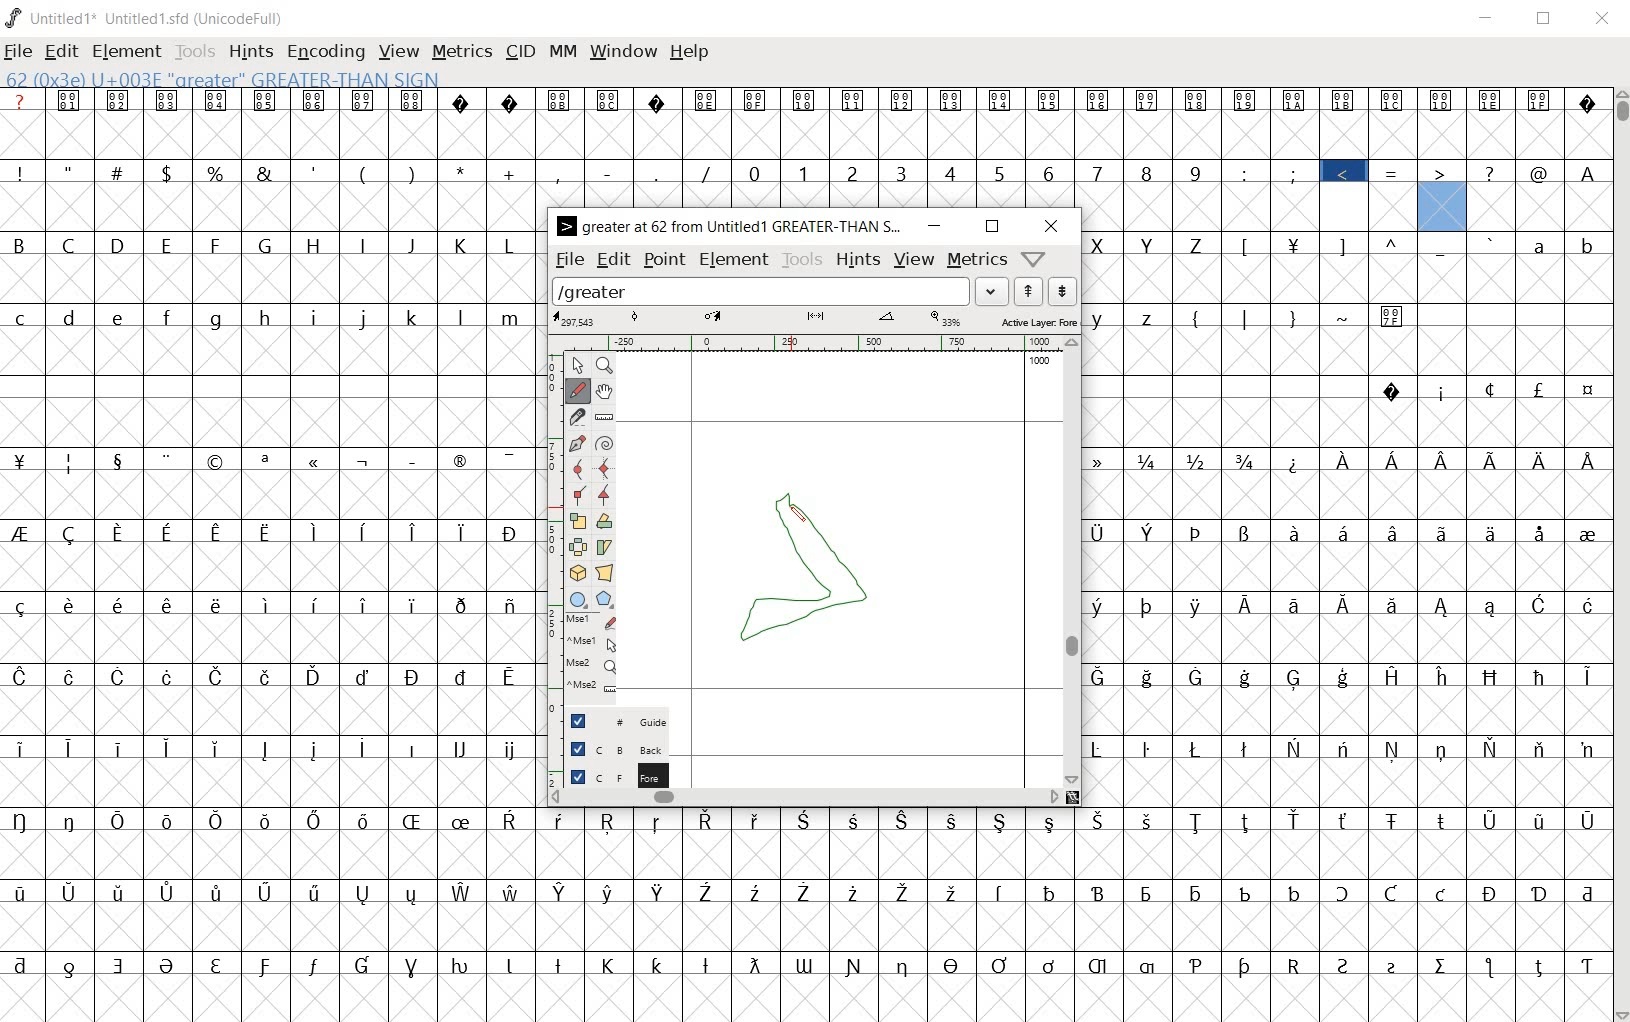 The image size is (1630, 1022). Describe the element at coordinates (992, 226) in the screenshot. I see `restore down` at that location.